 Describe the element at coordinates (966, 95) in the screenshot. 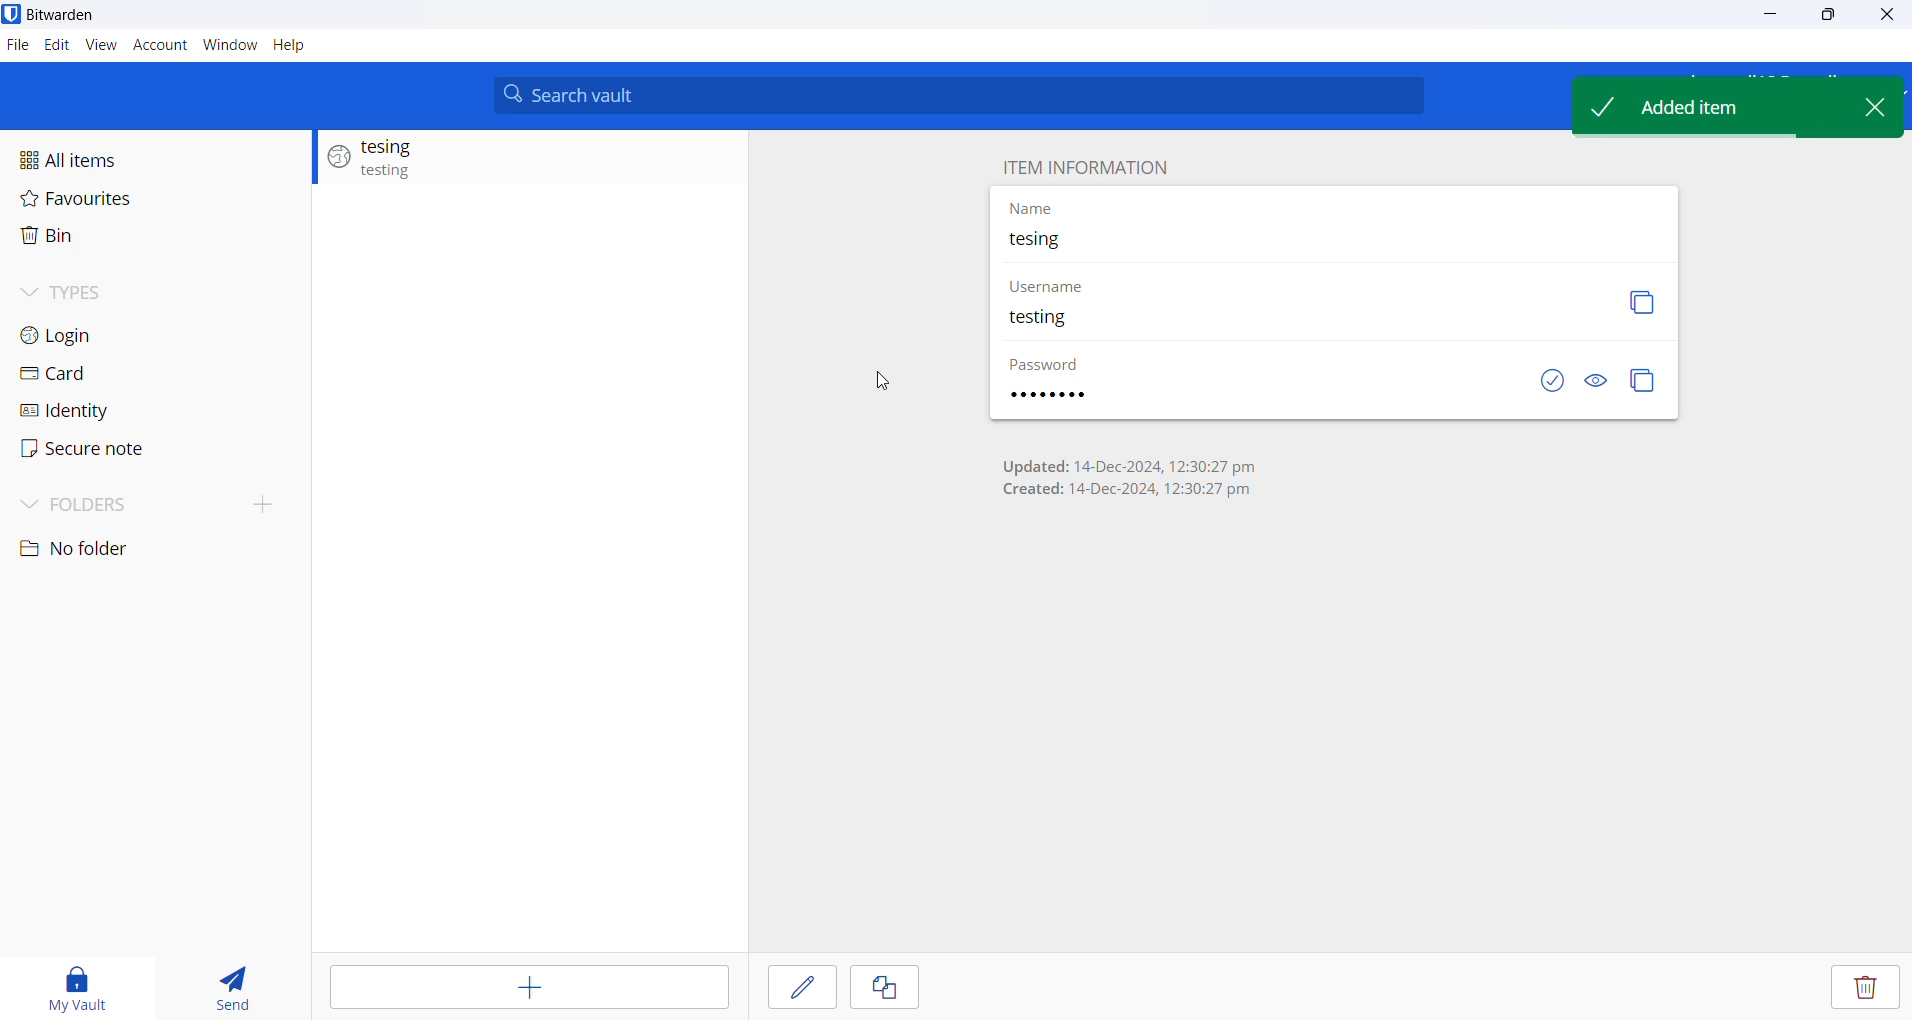

I see `search bar` at that location.